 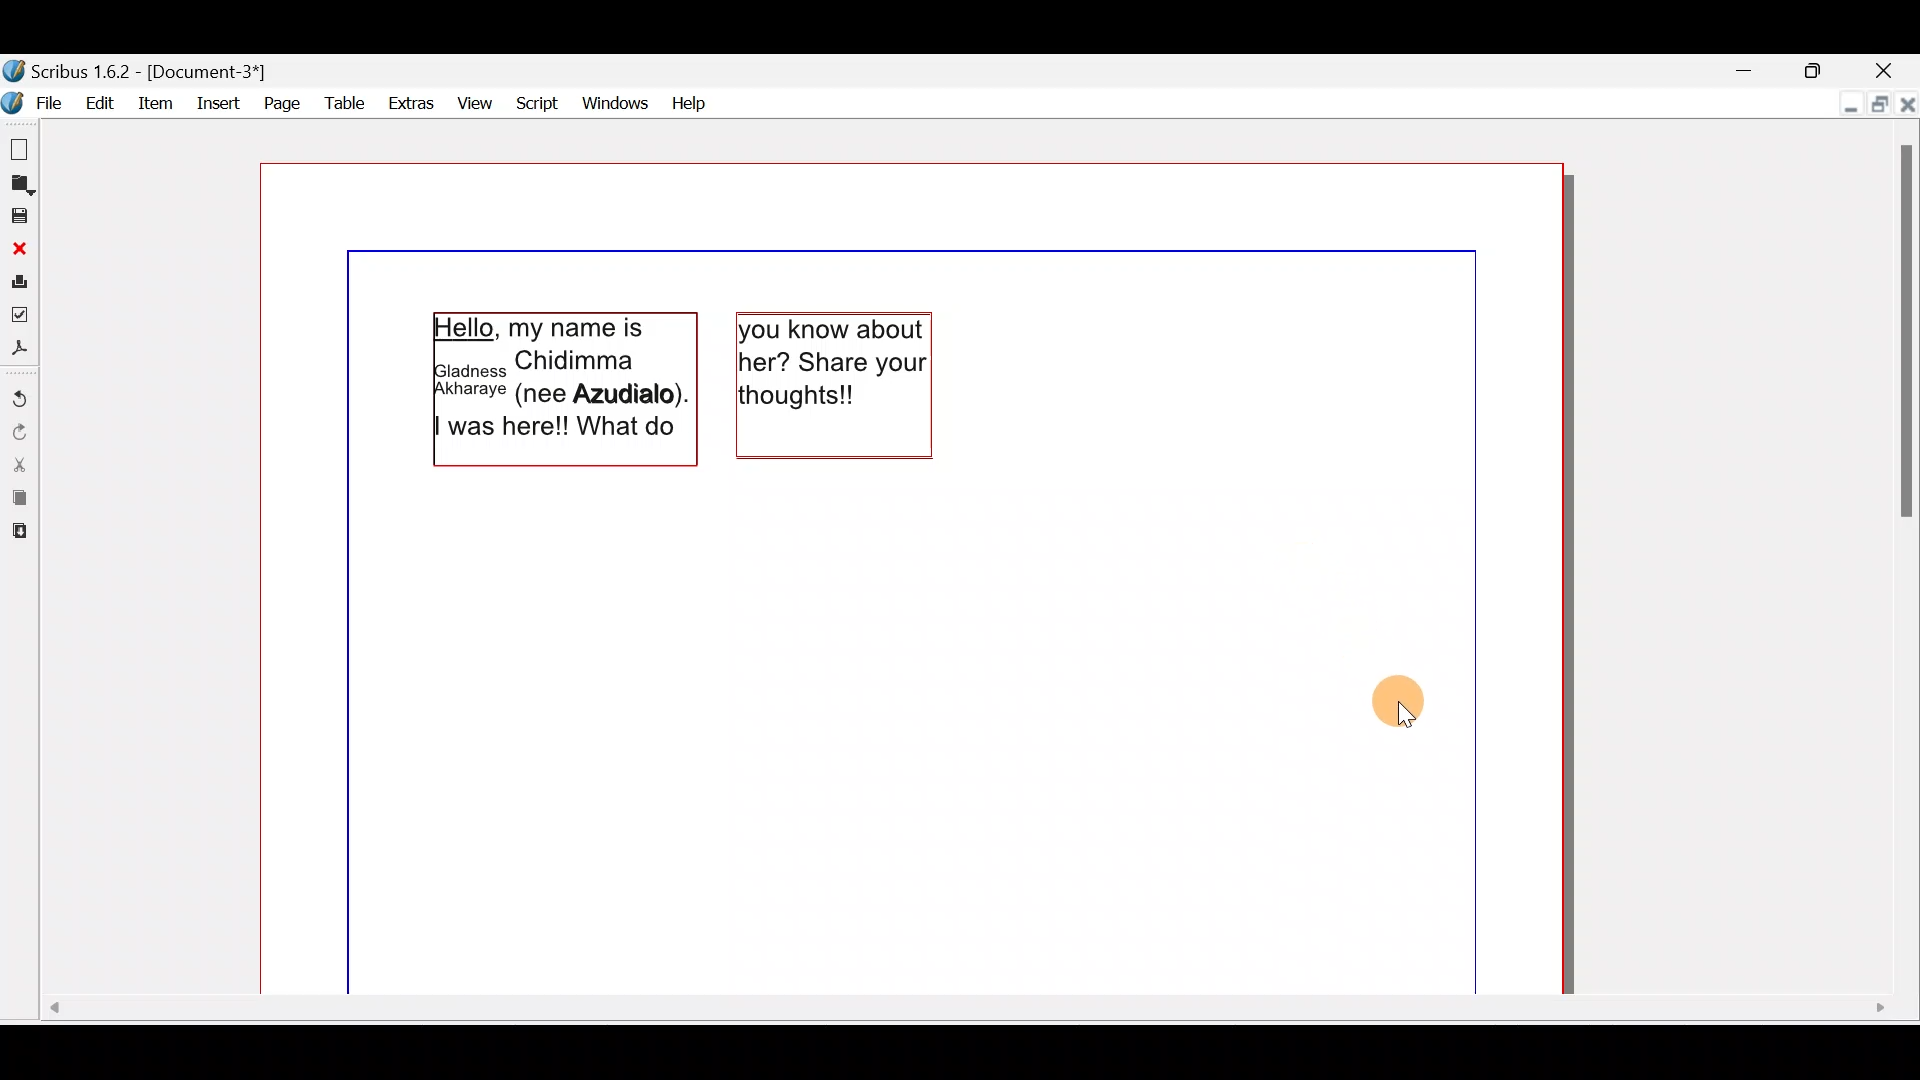 I want to click on Close, so click(x=1884, y=68).